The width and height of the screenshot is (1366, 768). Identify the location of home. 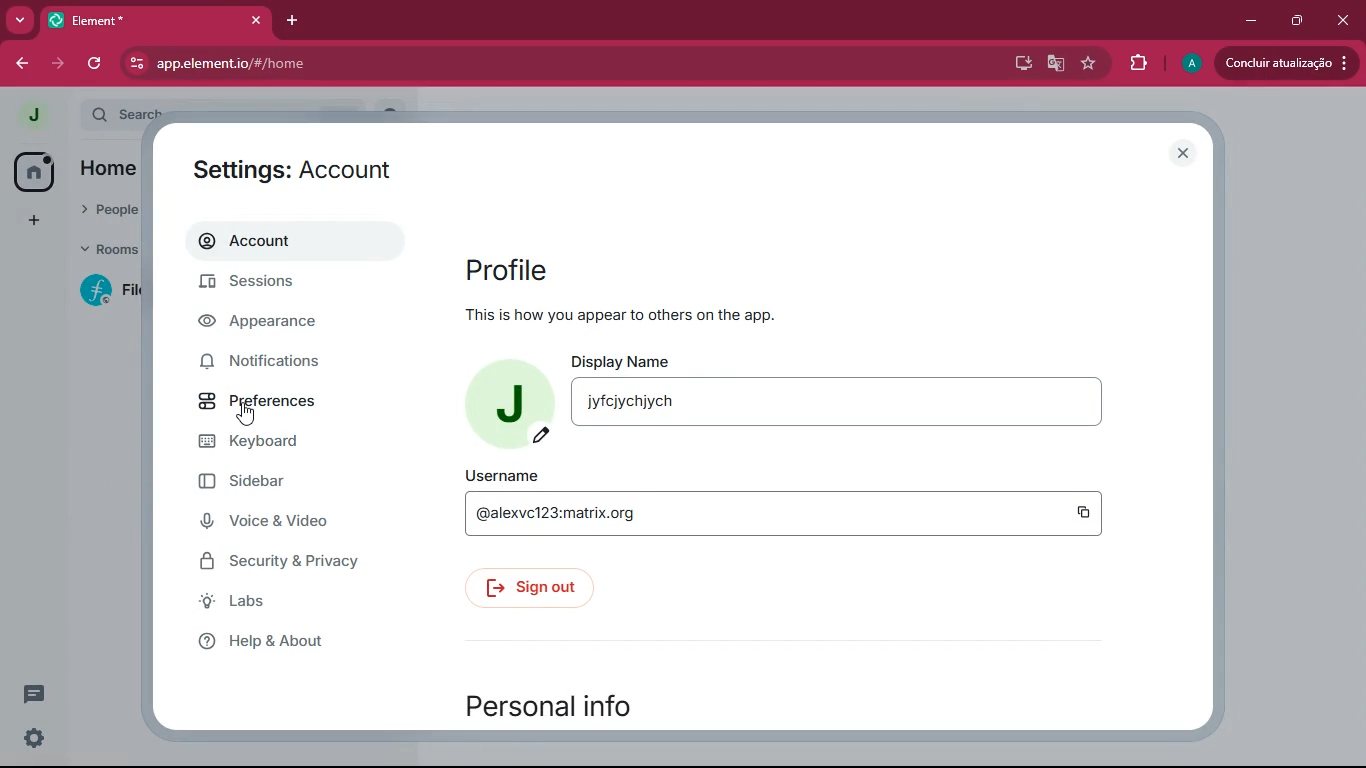
(31, 172).